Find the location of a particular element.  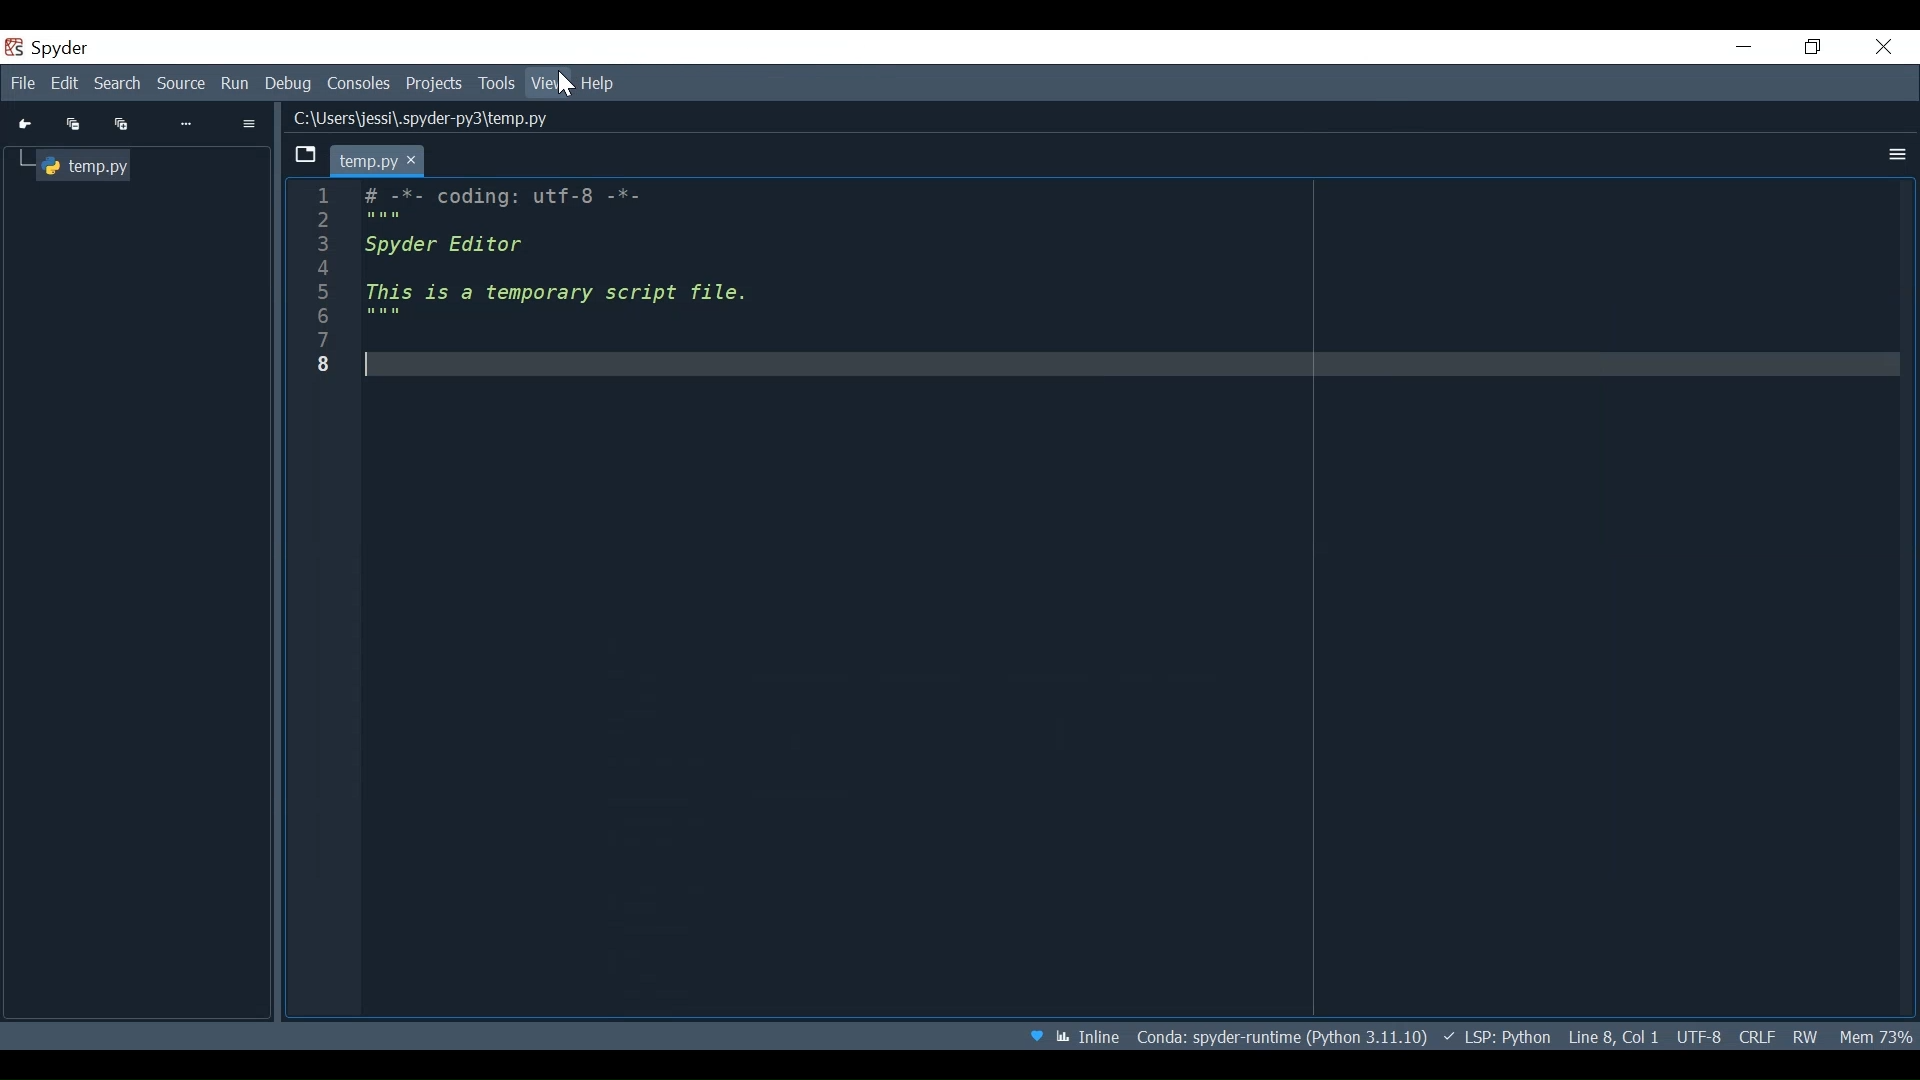

Collapse all is located at coordinates (69, 123).